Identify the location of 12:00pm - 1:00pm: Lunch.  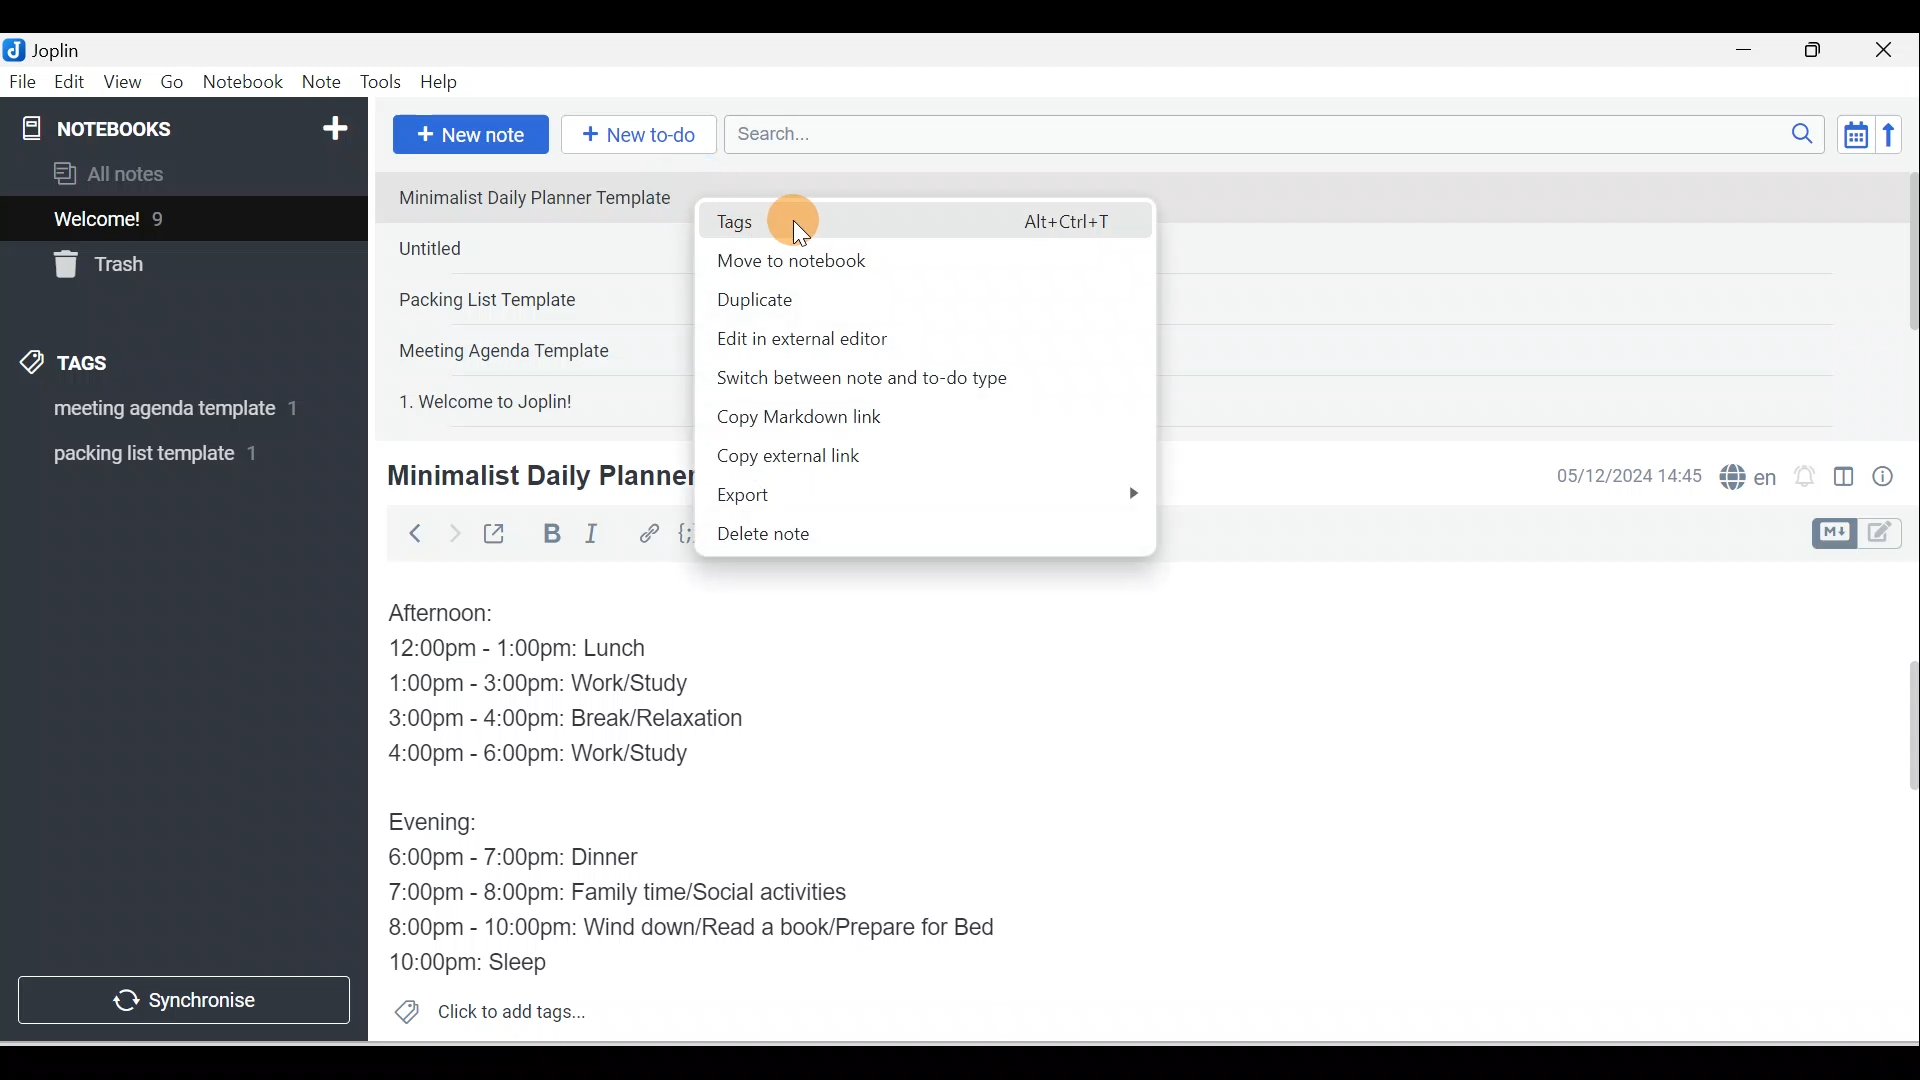
(541, 650).